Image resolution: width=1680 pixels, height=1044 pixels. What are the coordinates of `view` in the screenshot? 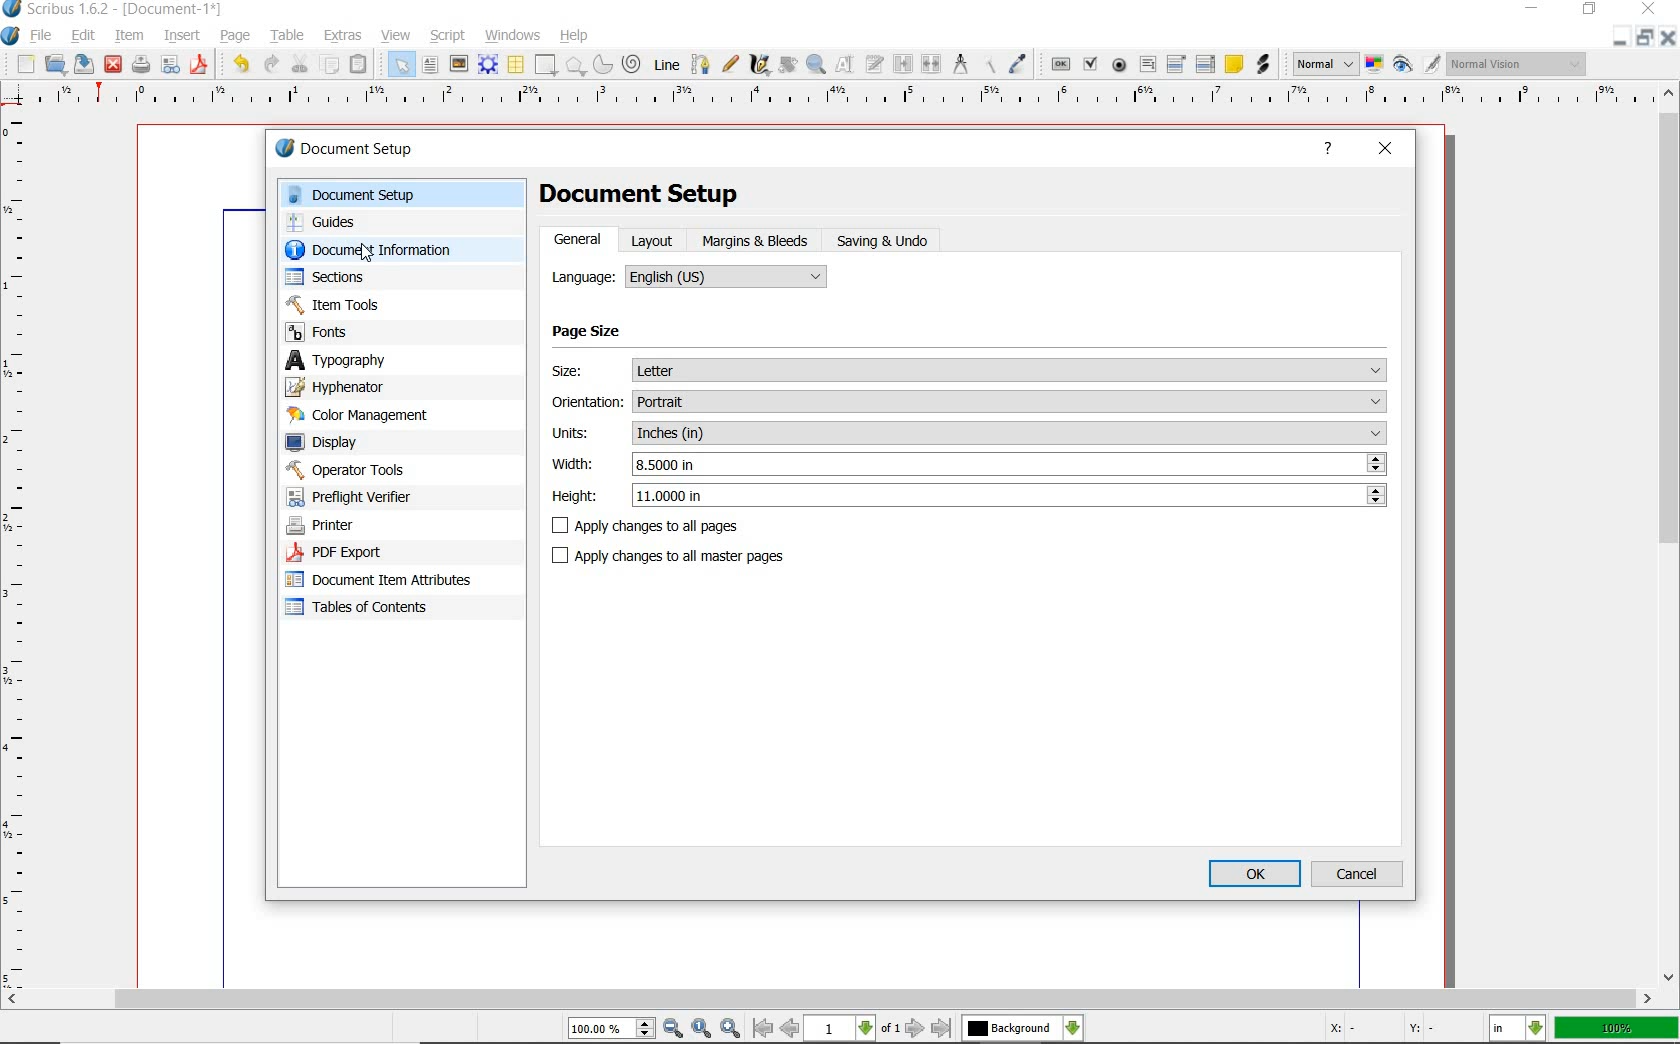 It's located at (395, 35).